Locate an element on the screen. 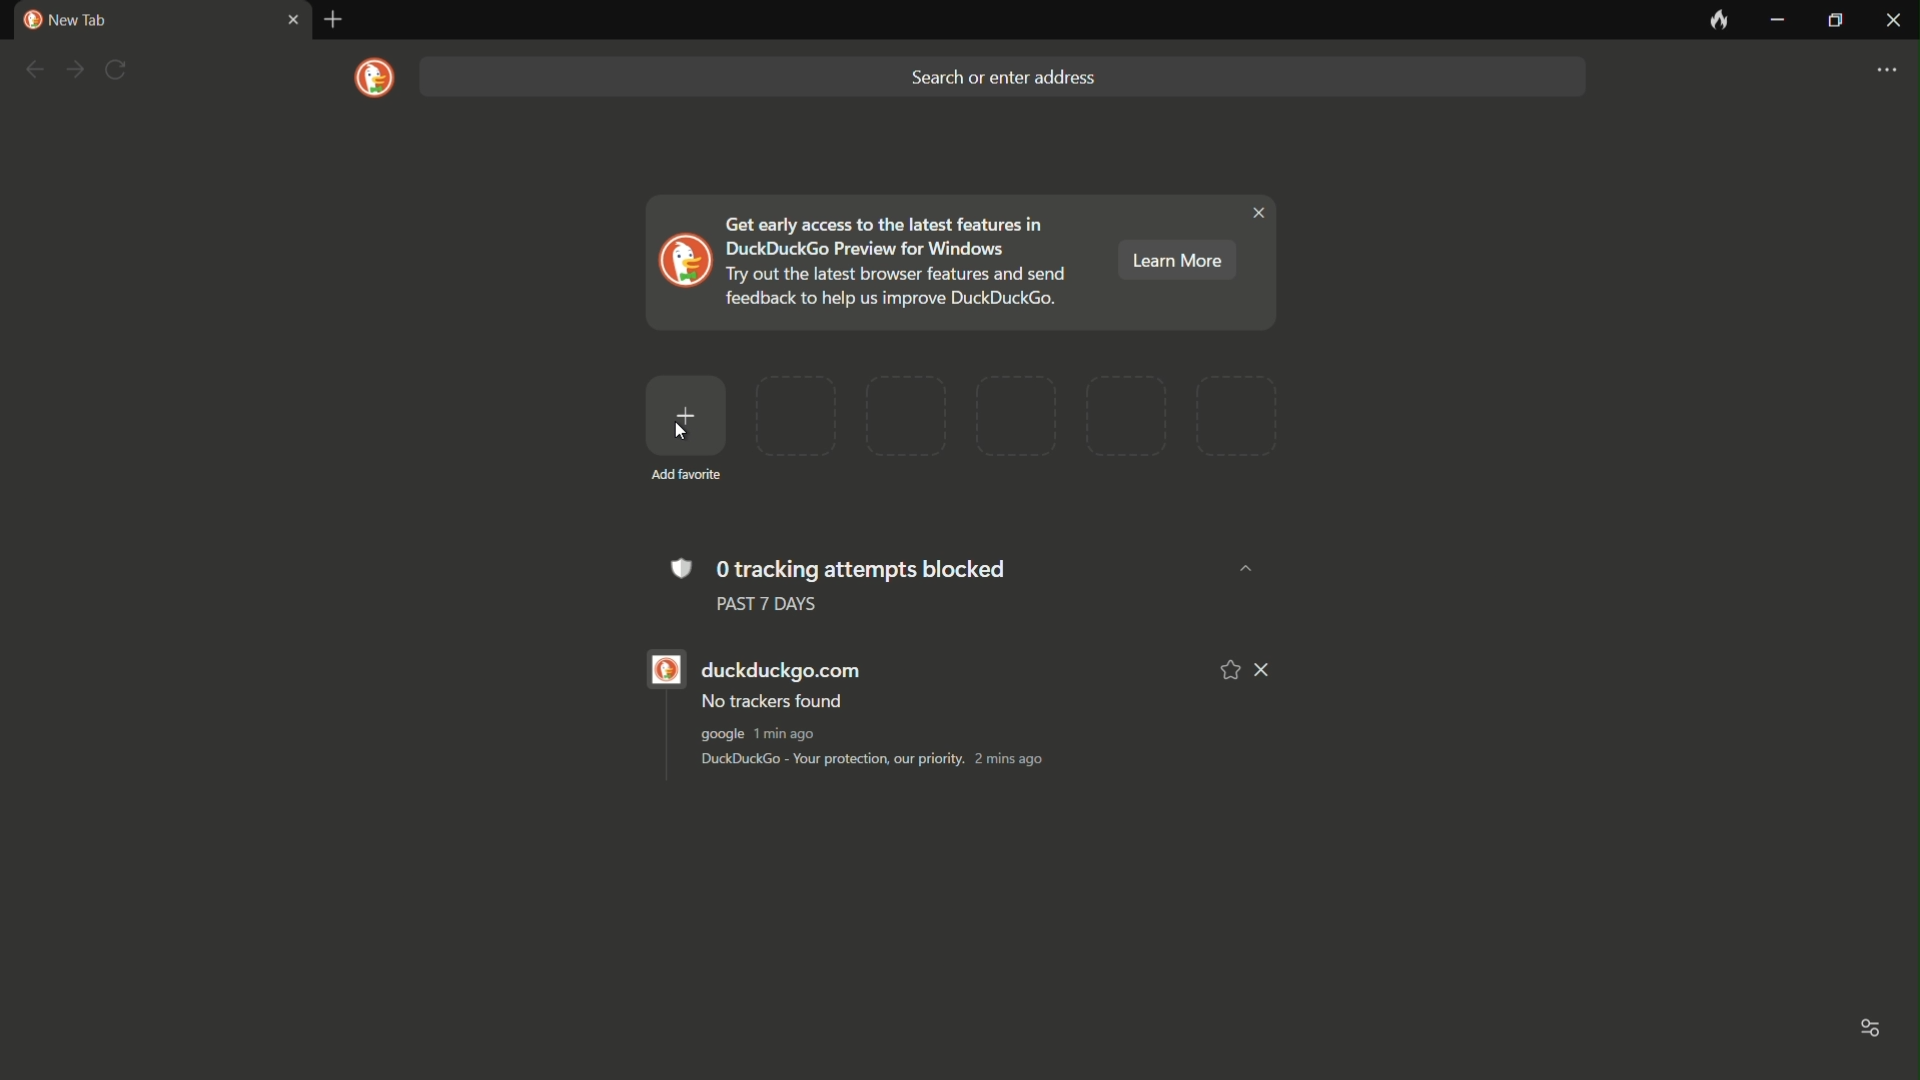 The width and height of the screenshot is (1920, 1080). leave no trace is located at coordinates (1717, 21).